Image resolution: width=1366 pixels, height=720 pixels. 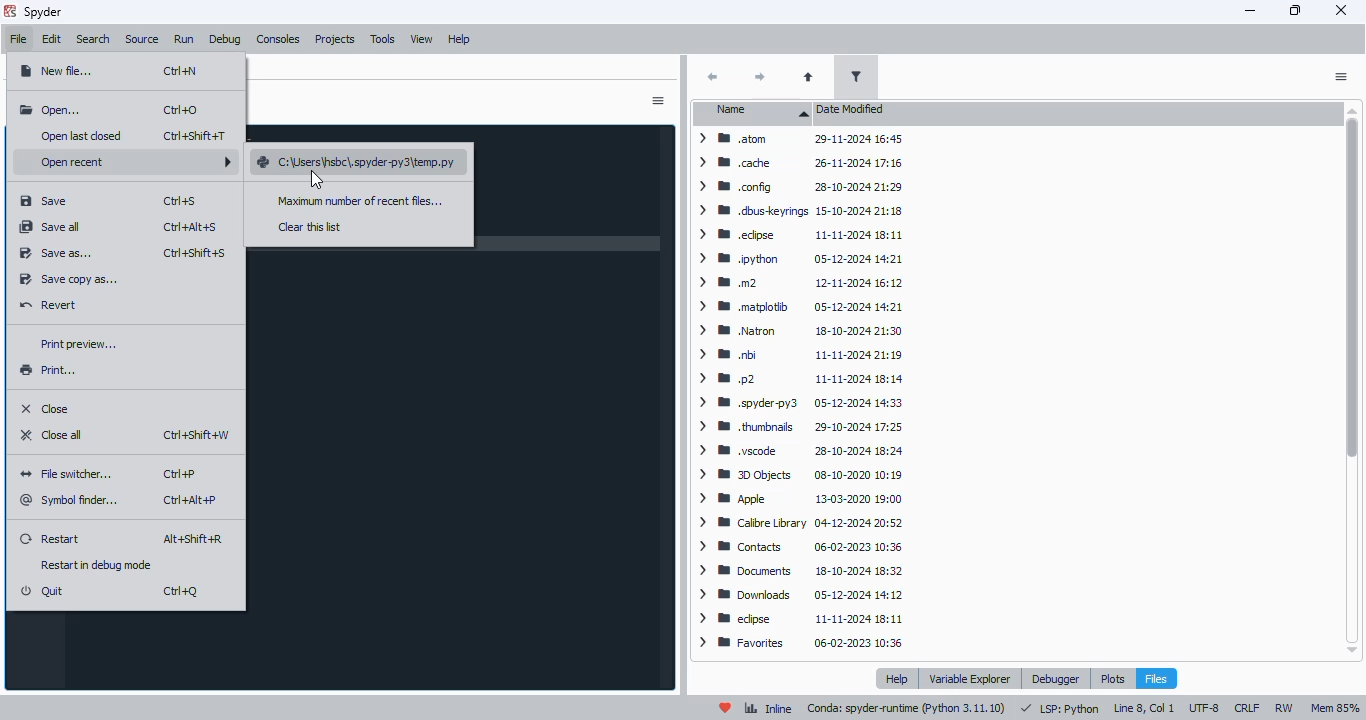 I want to click on > BB .edpse 11-11-2024 18:11, so click(x=801, y=233).